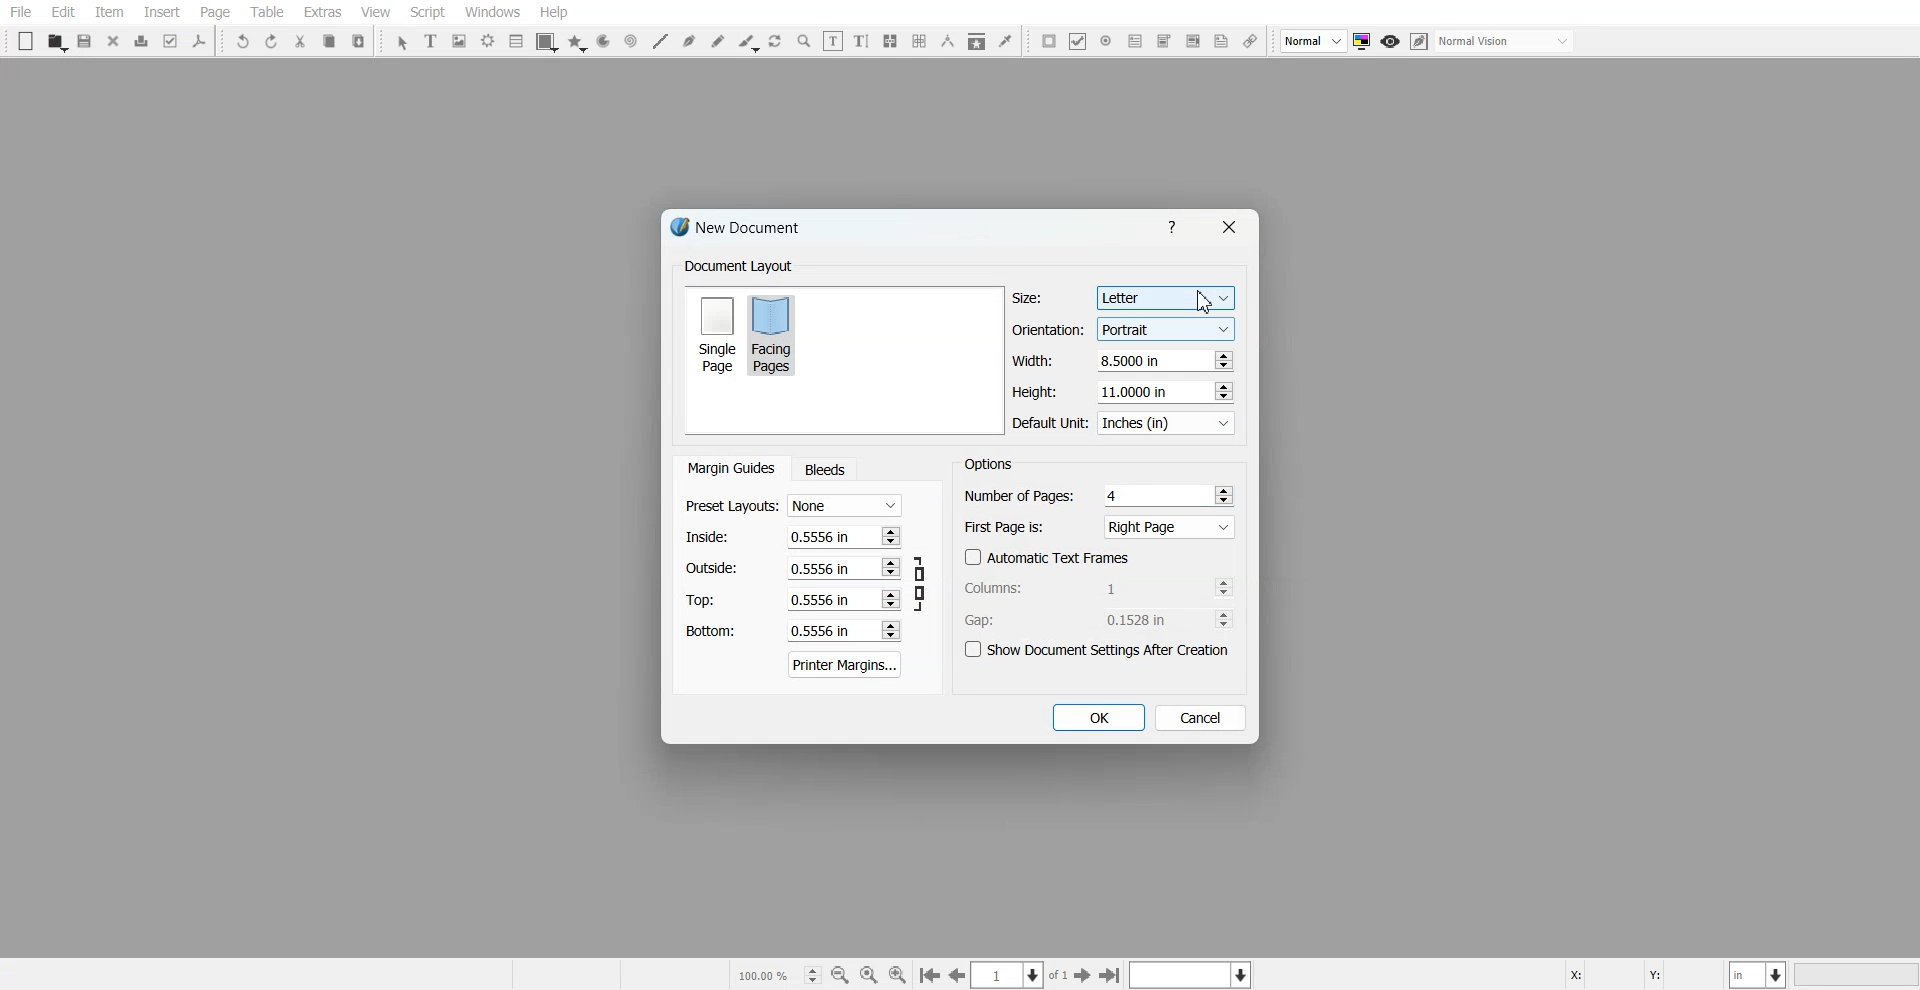 This screenshot has width=1920, height=990. Describe the element at coordinates (824, 469) in the screenshot. I see `Bleeds` at that location.